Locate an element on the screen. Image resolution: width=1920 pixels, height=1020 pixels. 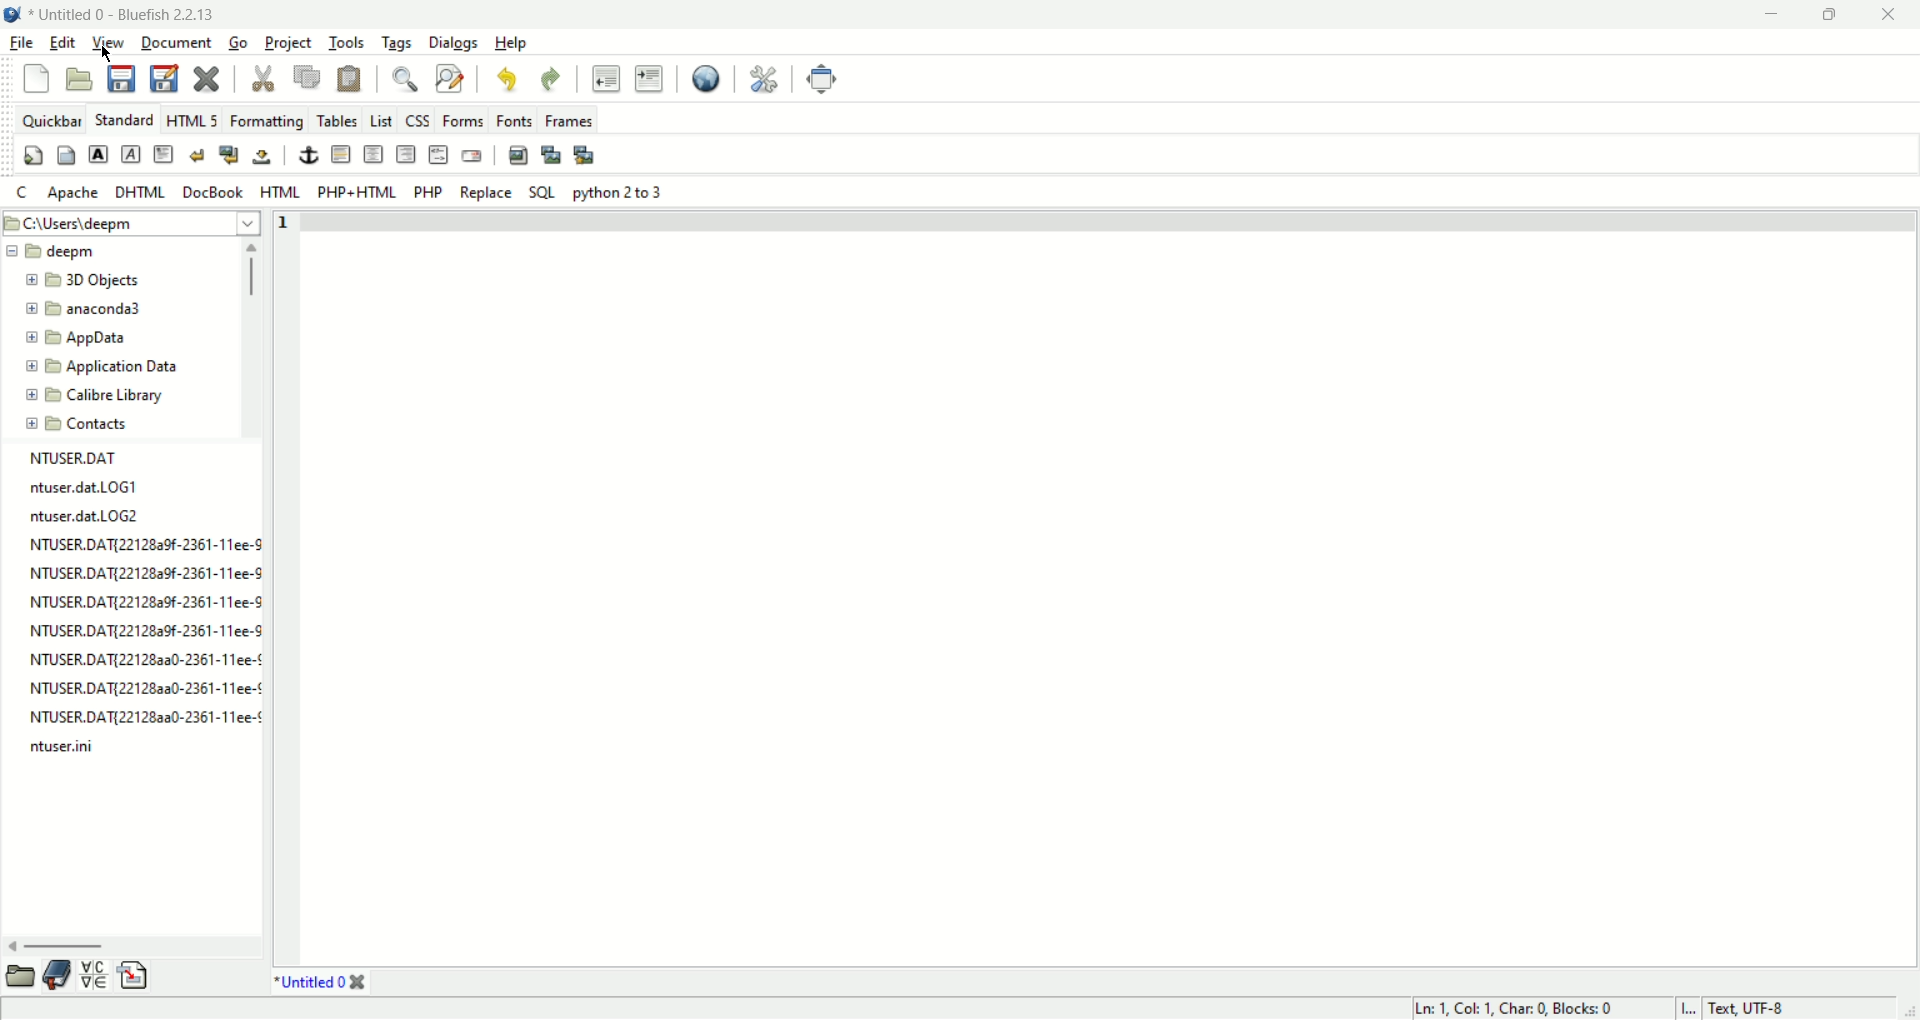
anchor is located at coordinates (305, 155).